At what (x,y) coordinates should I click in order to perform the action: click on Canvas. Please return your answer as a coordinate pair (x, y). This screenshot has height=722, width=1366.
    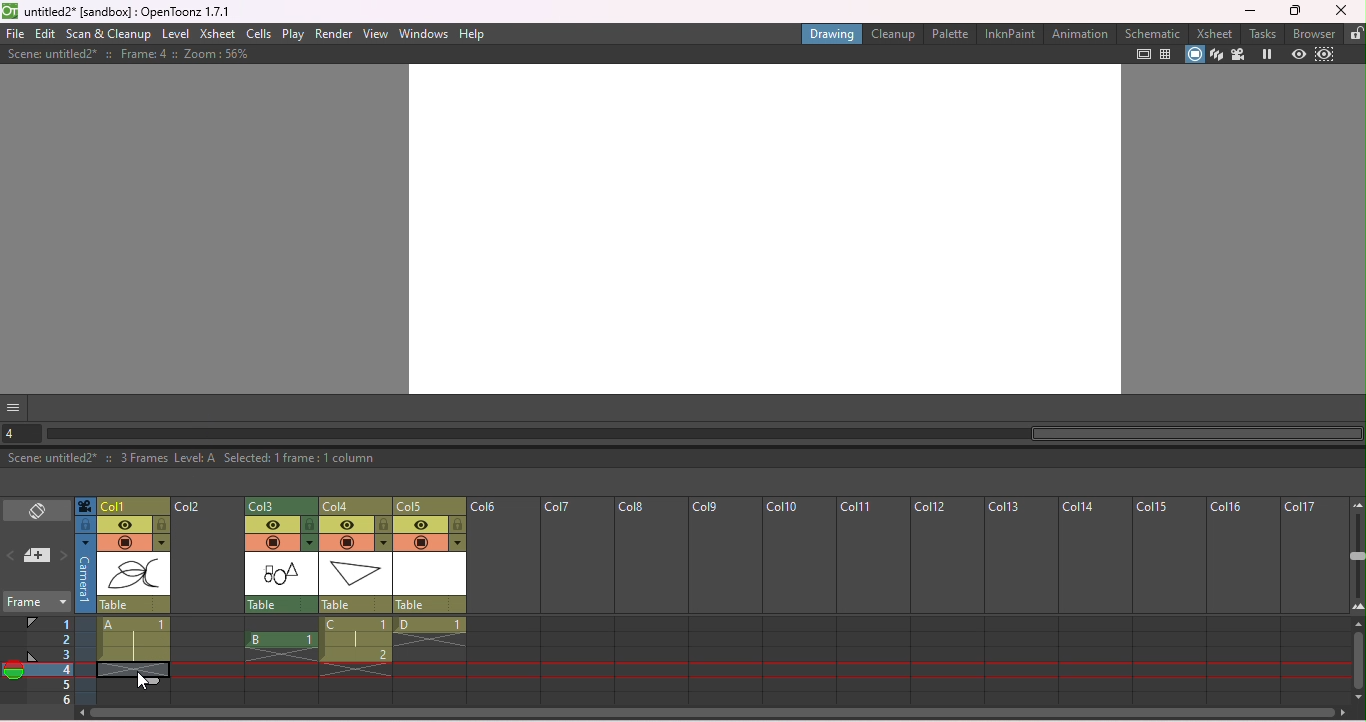
    Looking at the image, I should click on (762, 228).